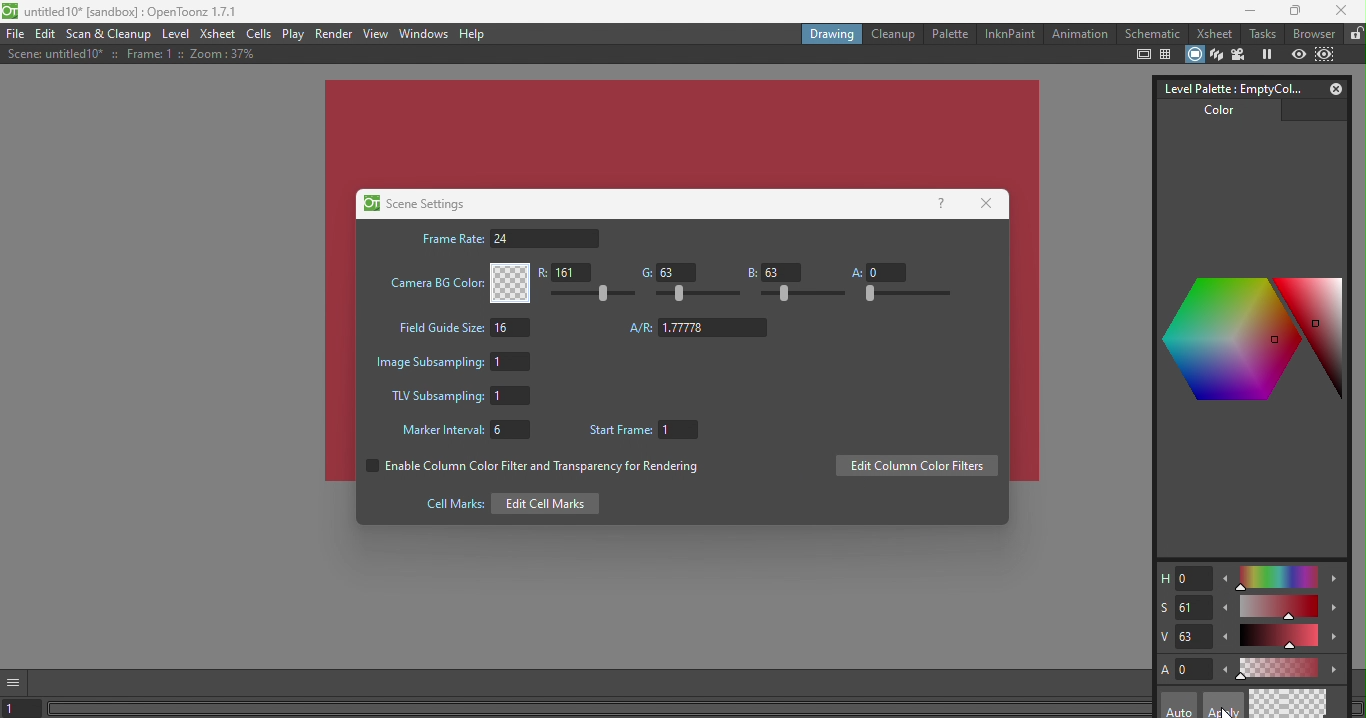  What do you see at coordinates (1309, 703) in the screenshot?
I see `Return to previous style` at bounding box center [1309, 703].